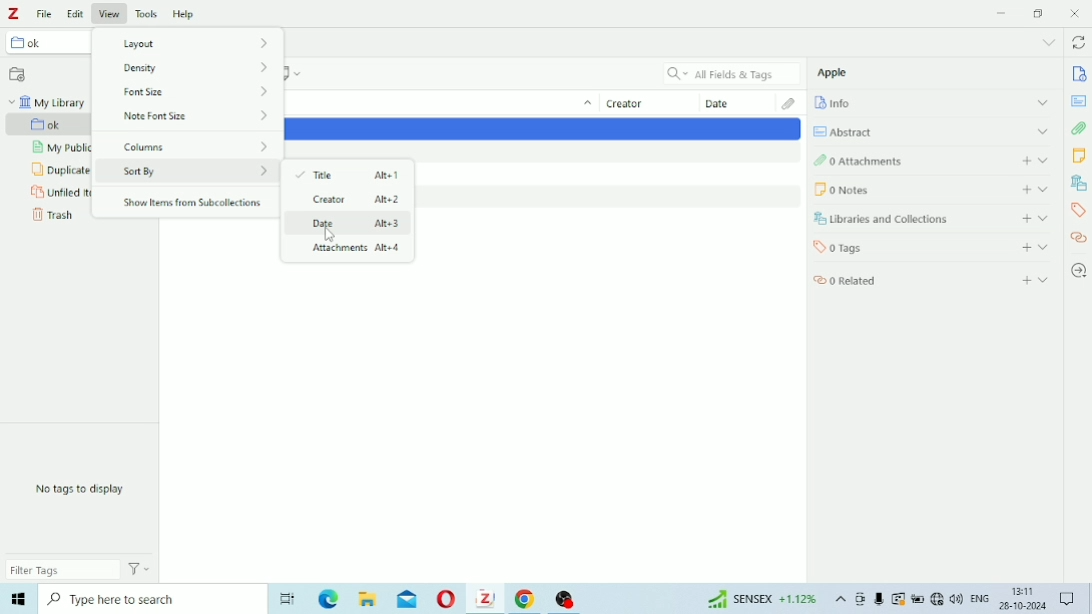  What do you see at coordinates (1046, 189) in the screenshot?
I see `expand` at bounding box center [1046, 189].